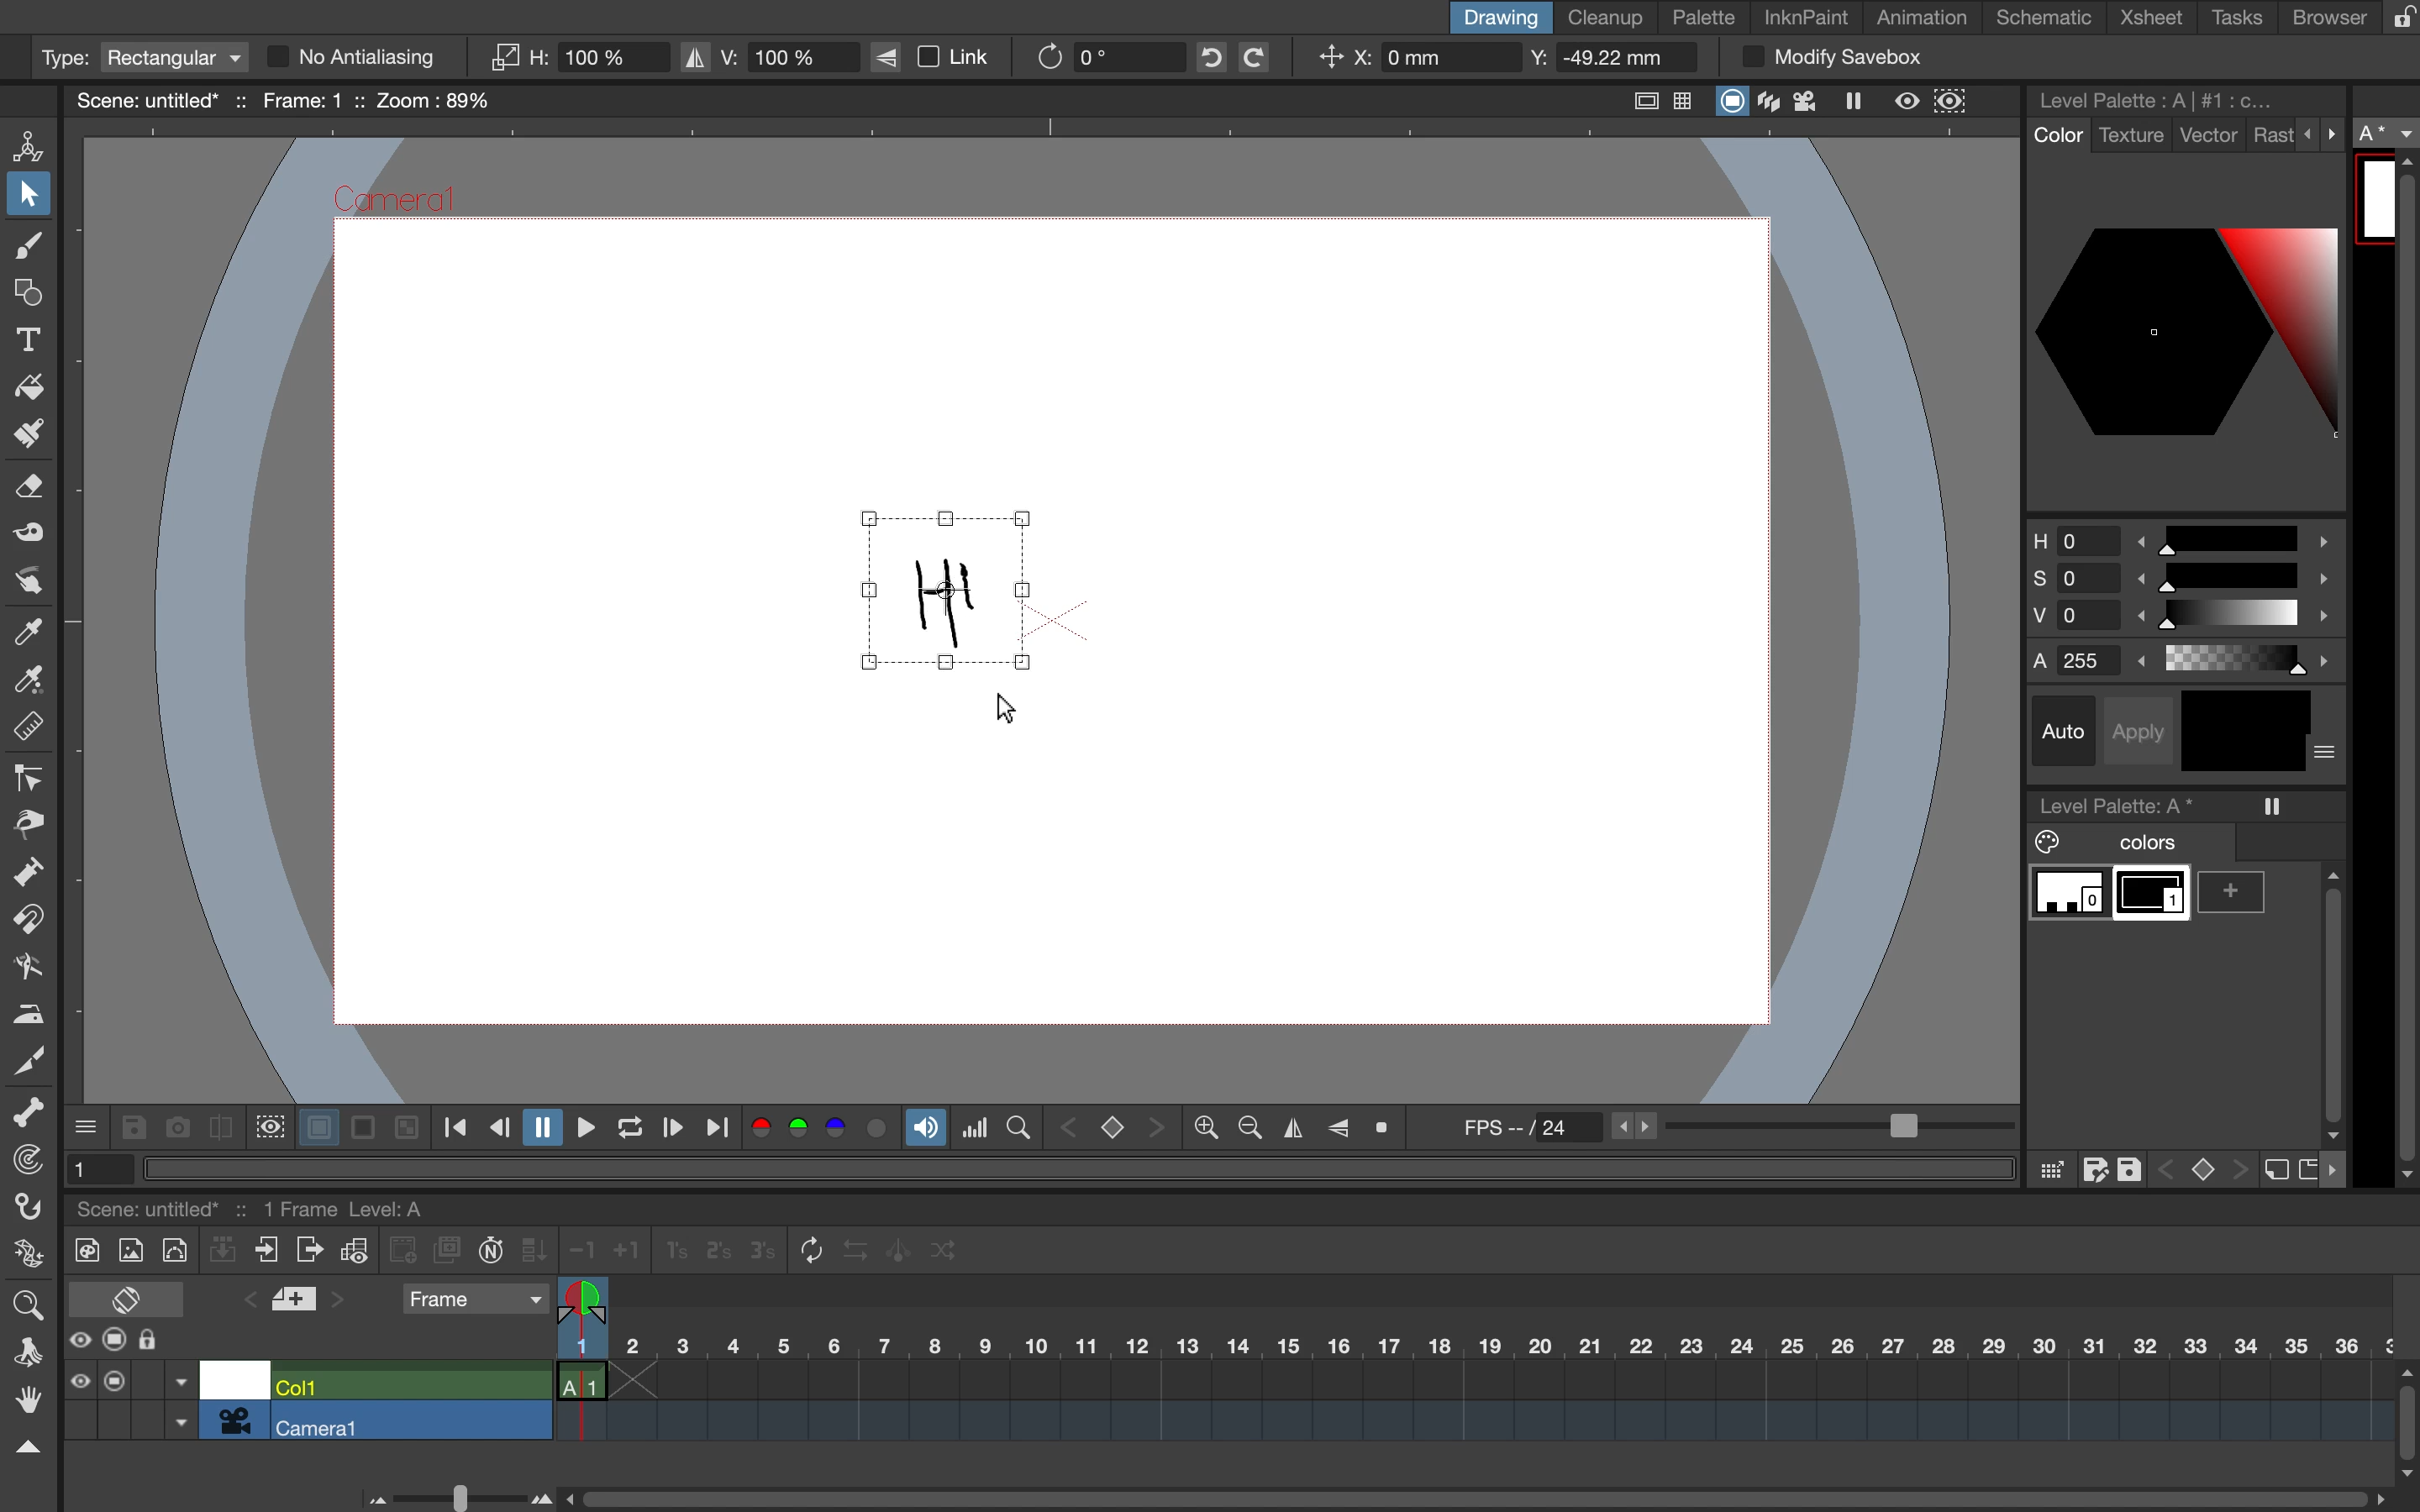  I want to click on color, so click(2055, 136).